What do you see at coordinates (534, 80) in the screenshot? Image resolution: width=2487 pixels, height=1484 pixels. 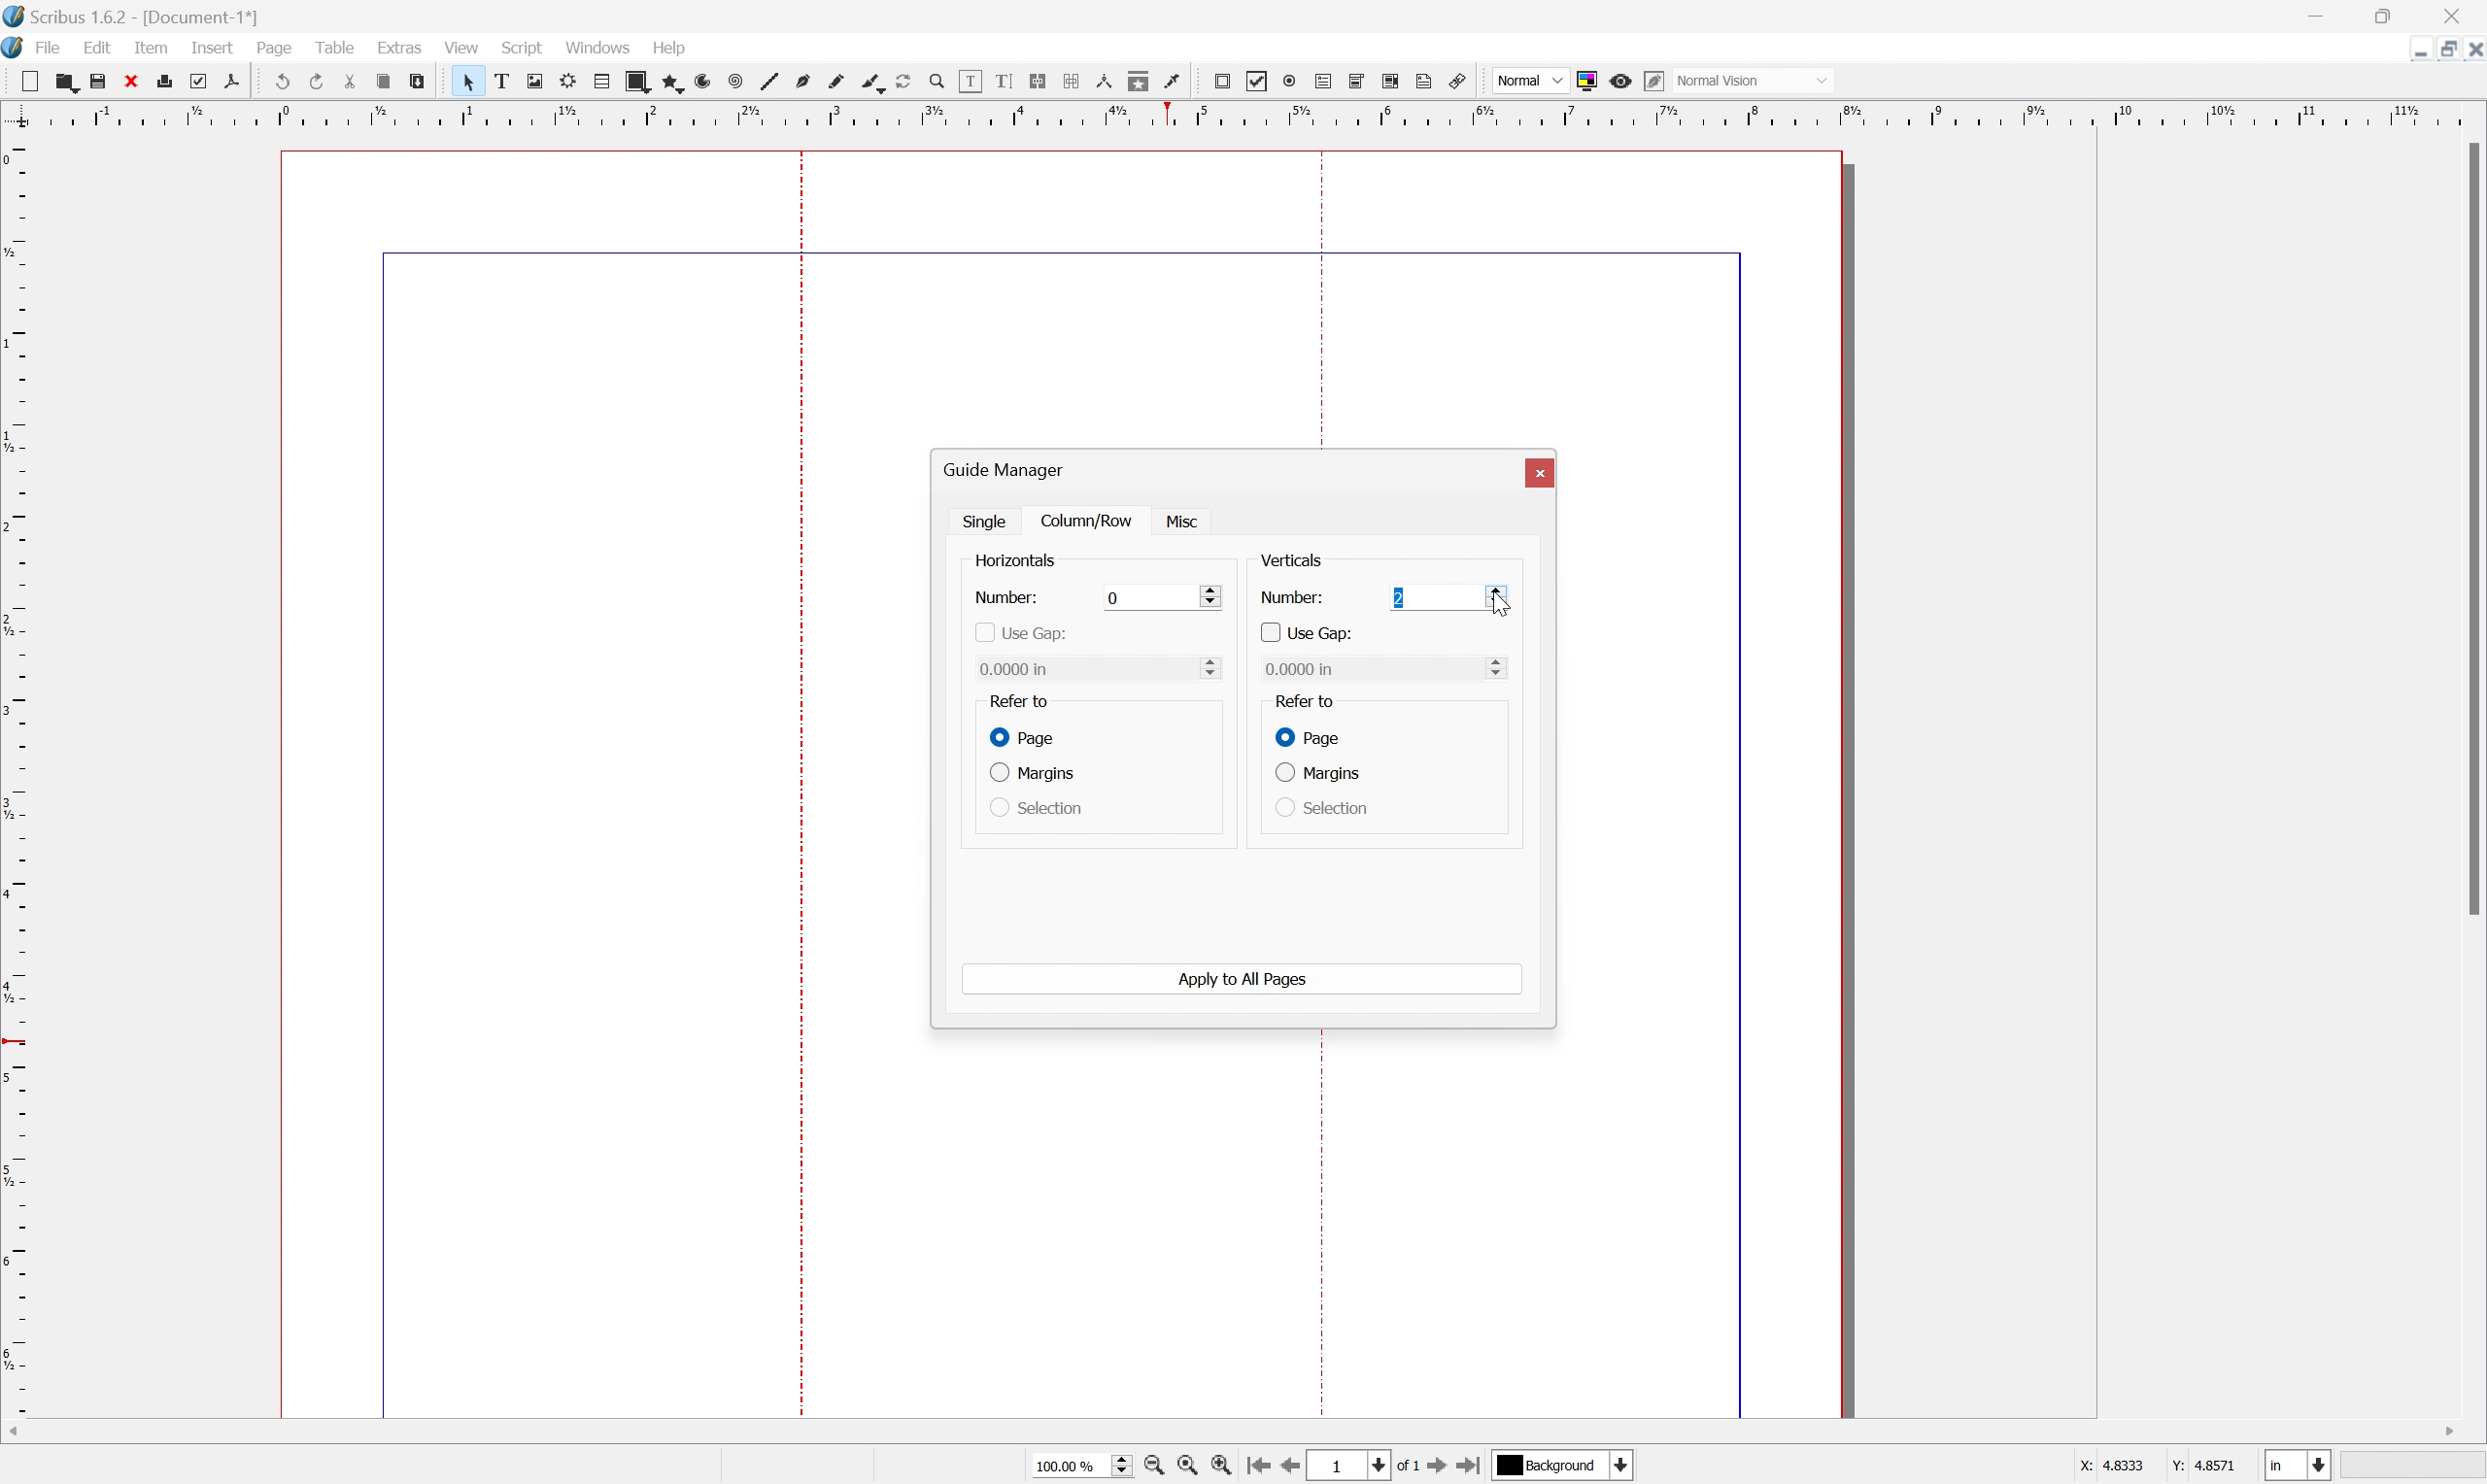 I see `image frame` at bounding box center [534, 80].